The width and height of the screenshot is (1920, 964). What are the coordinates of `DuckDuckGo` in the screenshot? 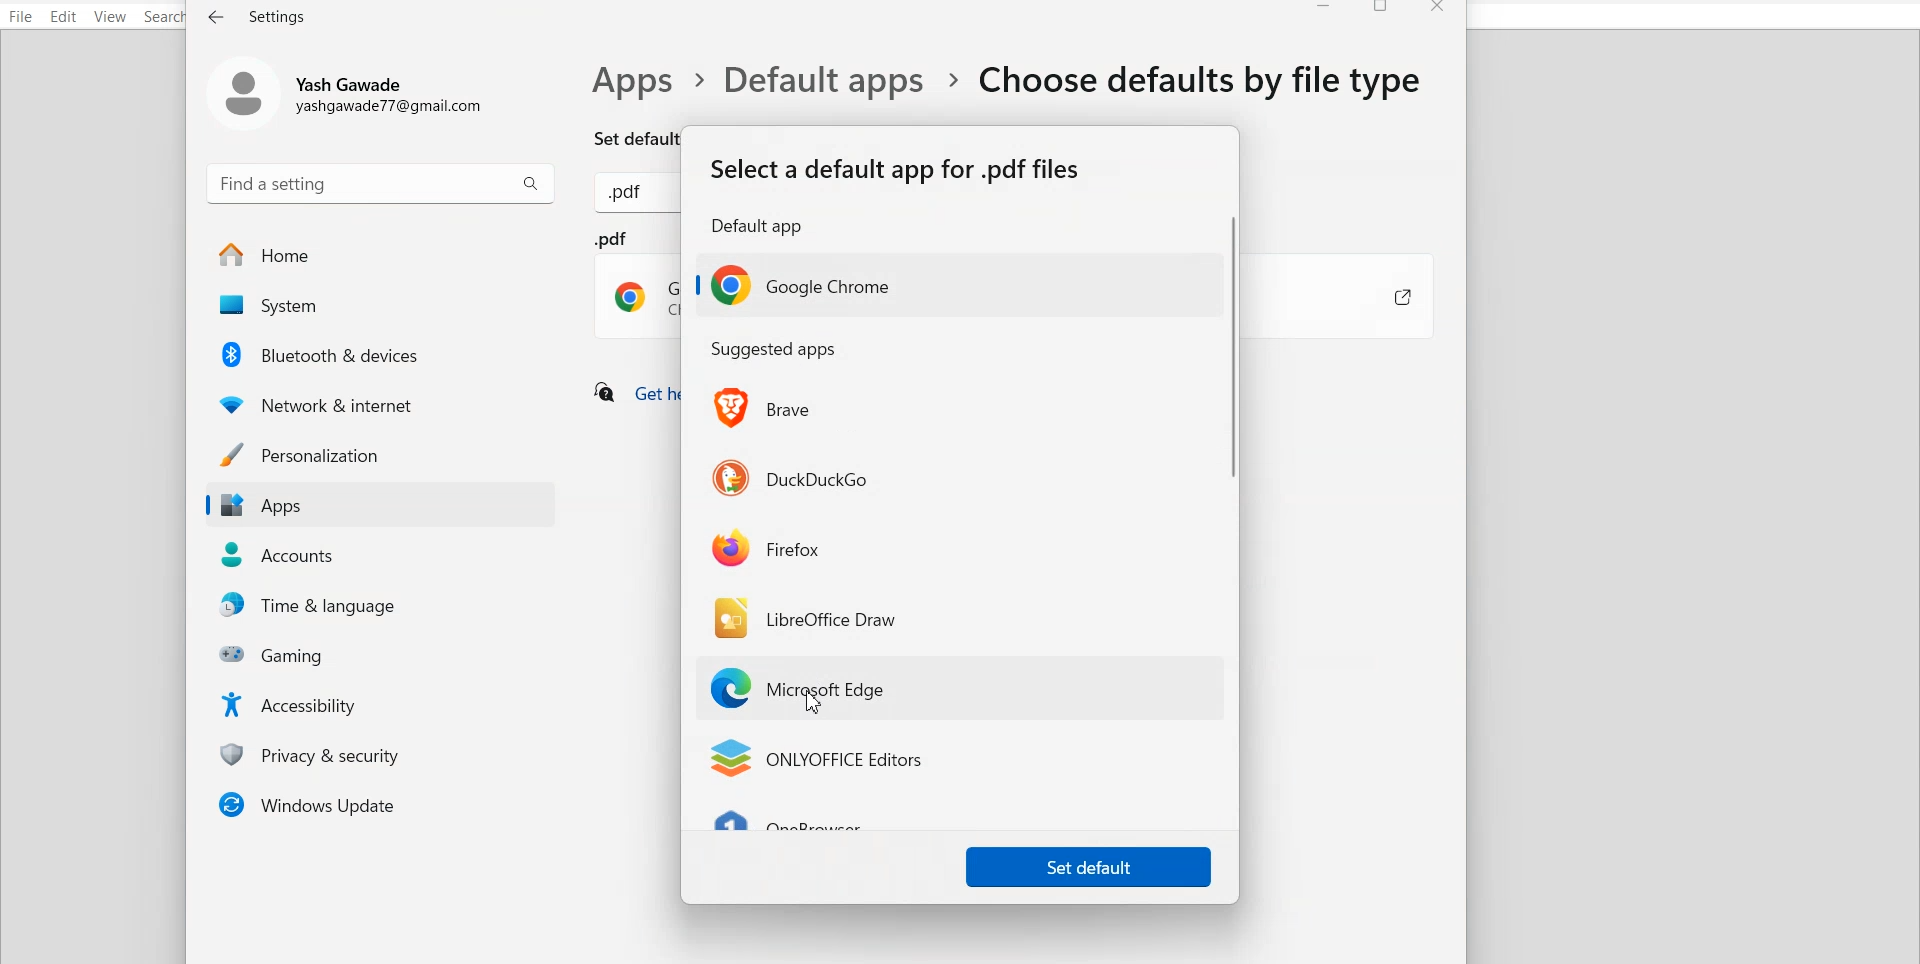 It's located at (792, 475).